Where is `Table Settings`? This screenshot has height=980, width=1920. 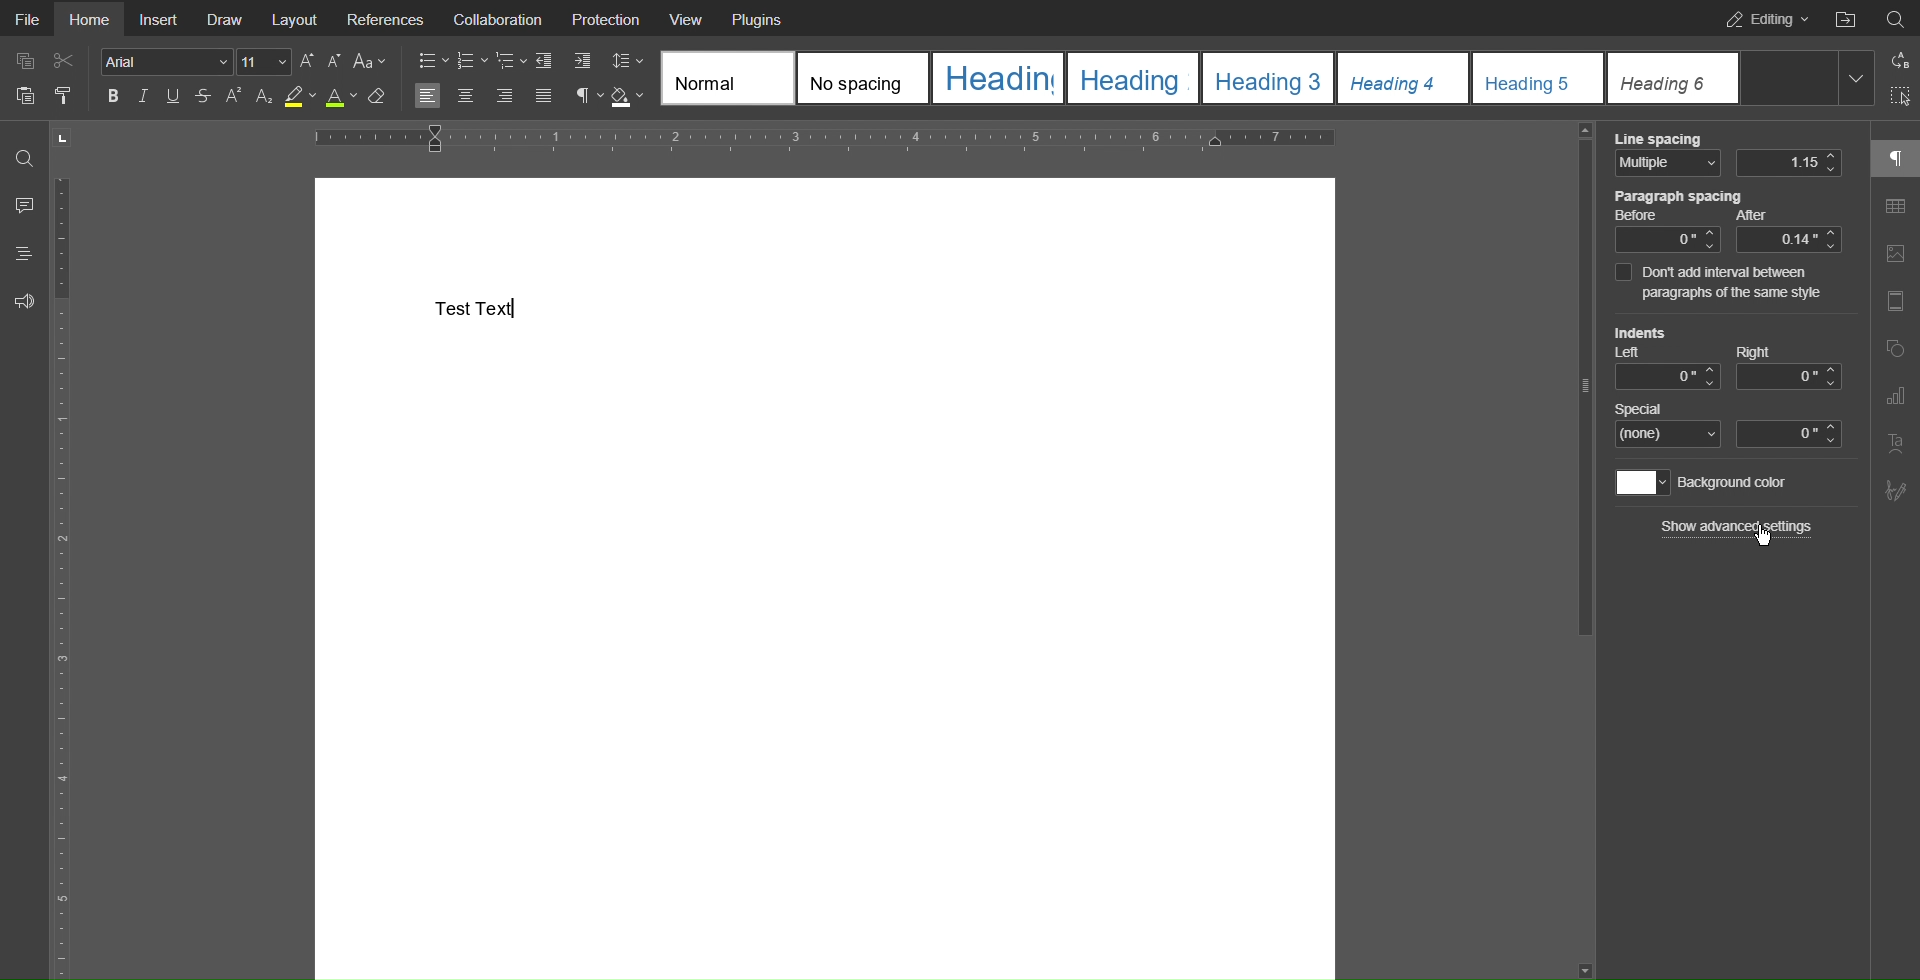 Table Settings is located at coordinates (1895, 208).